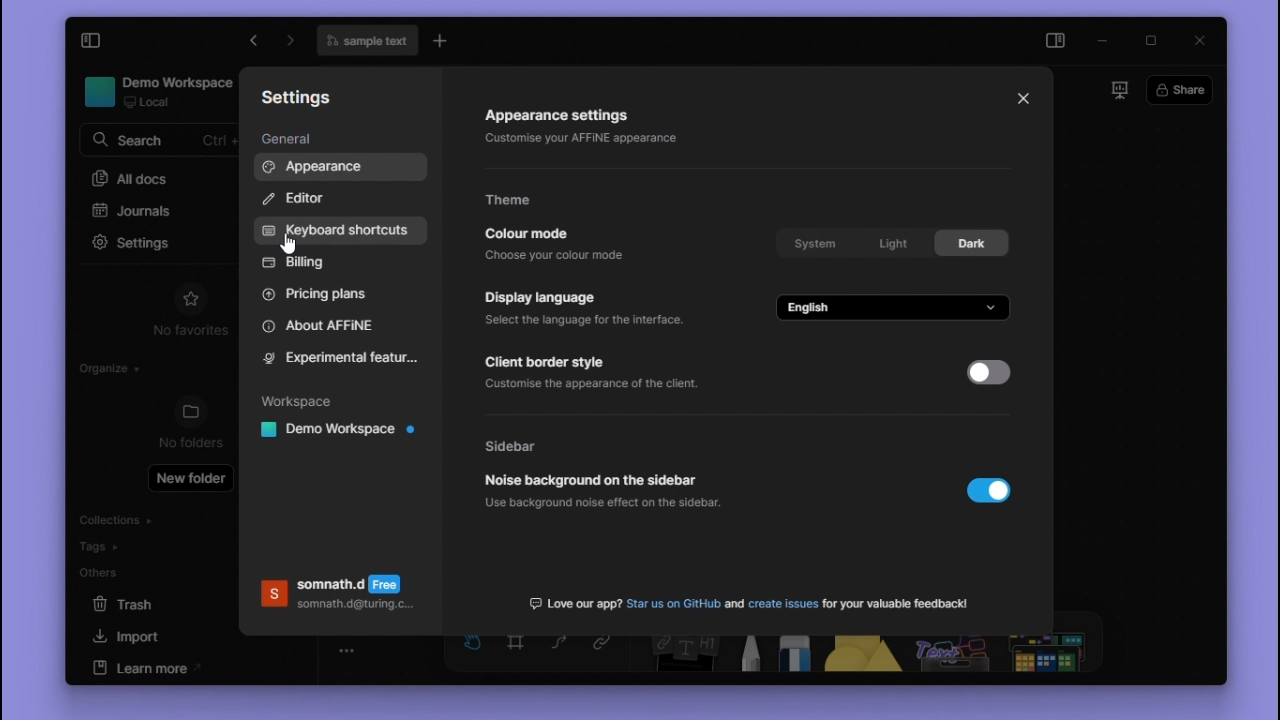  What do you see at coordinates (349, 650) in the screenshot?
I see `toggle zoom tool bar` at bounding box center [349, 650].